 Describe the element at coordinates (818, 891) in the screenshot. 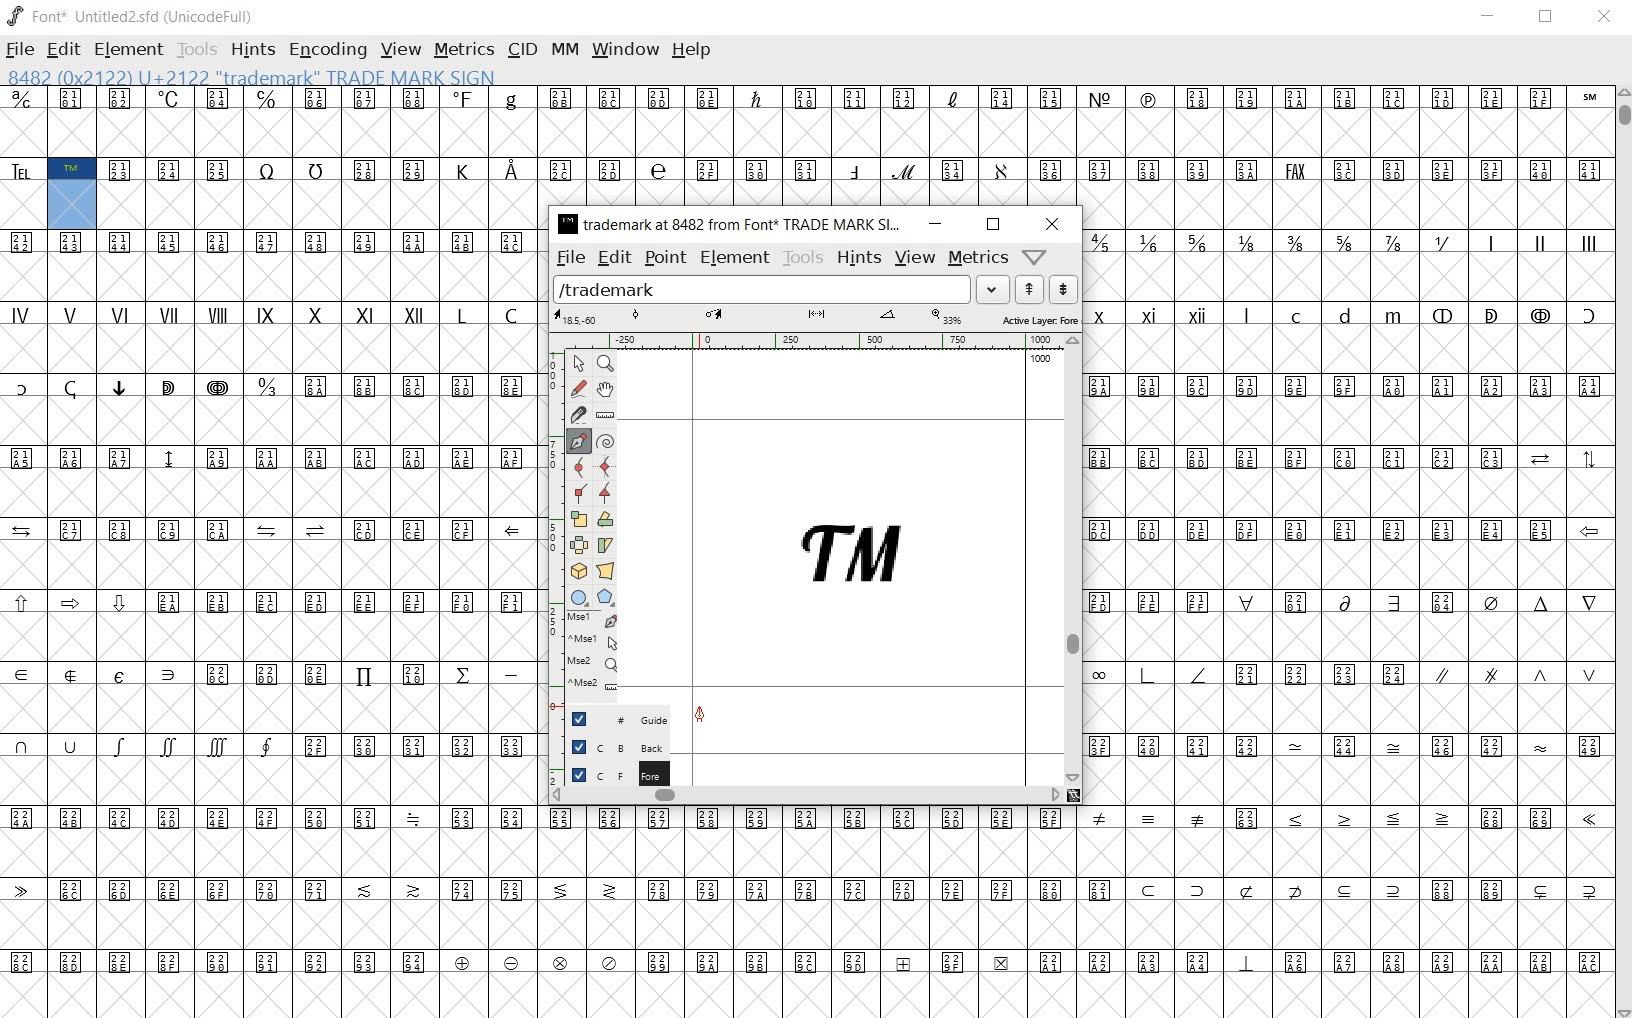

I see `special characters` at that location.